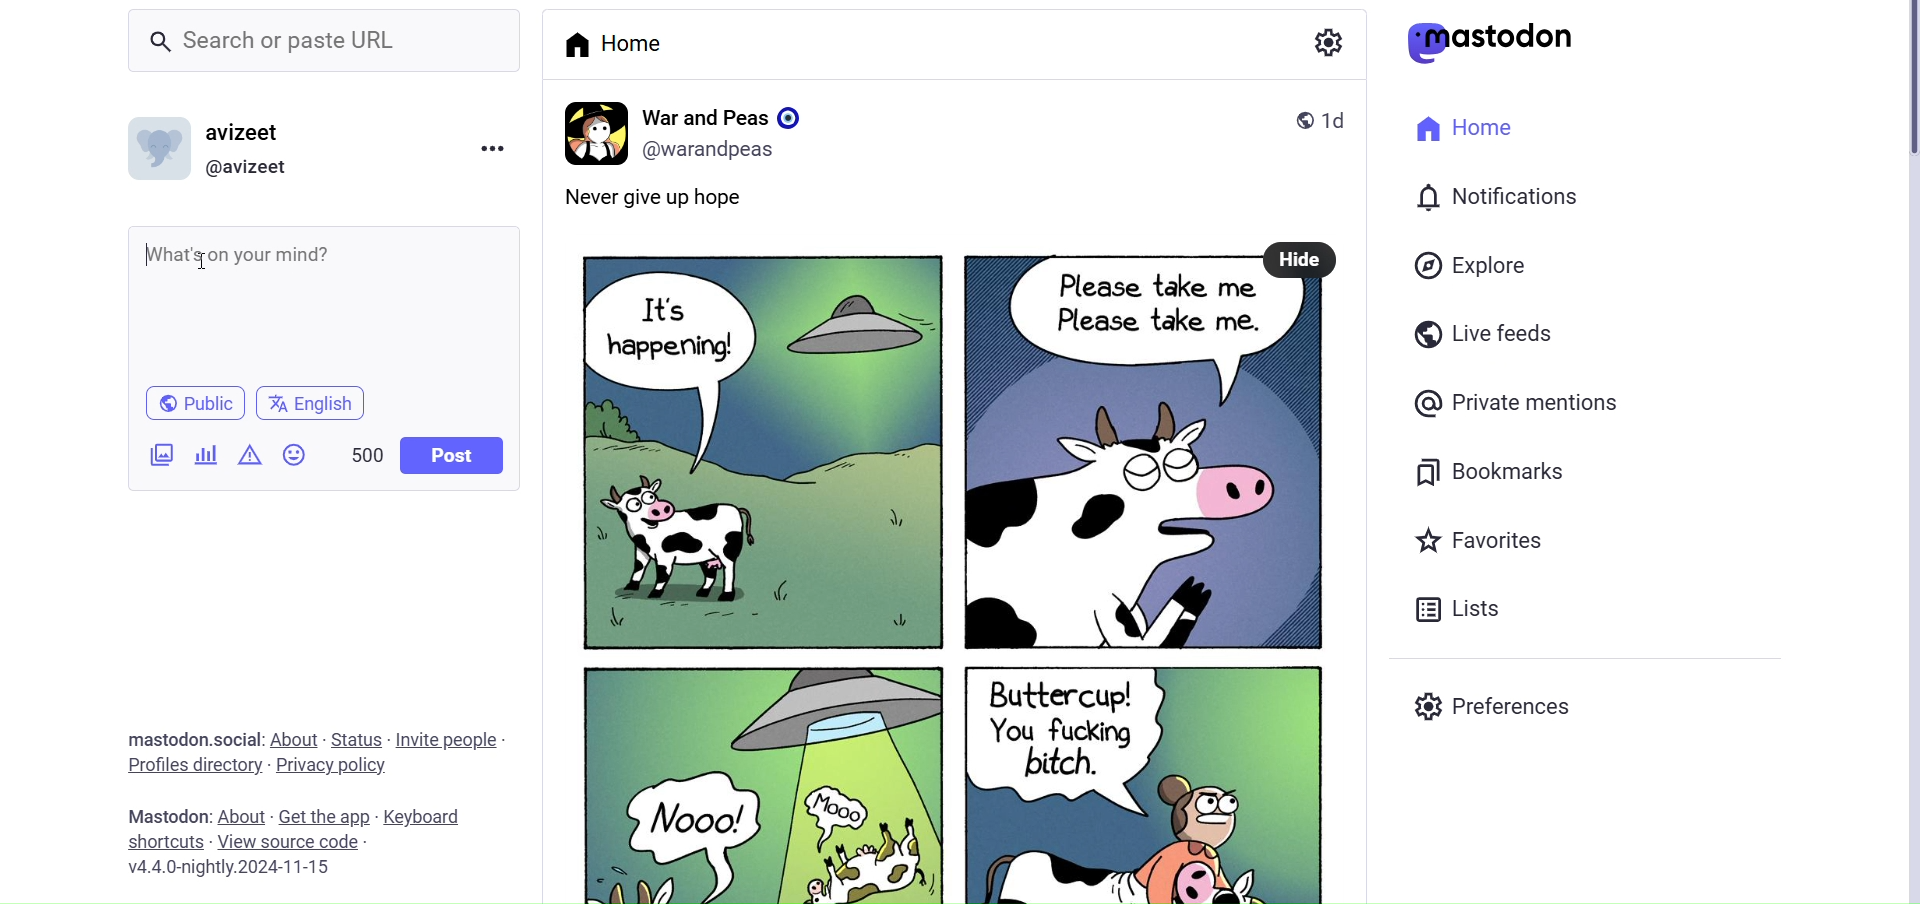 The width and height of the screenshot is (1920, 904). Describe the element at coordinates (293, 453) in the screenshot. I see `Emojis` at that location.